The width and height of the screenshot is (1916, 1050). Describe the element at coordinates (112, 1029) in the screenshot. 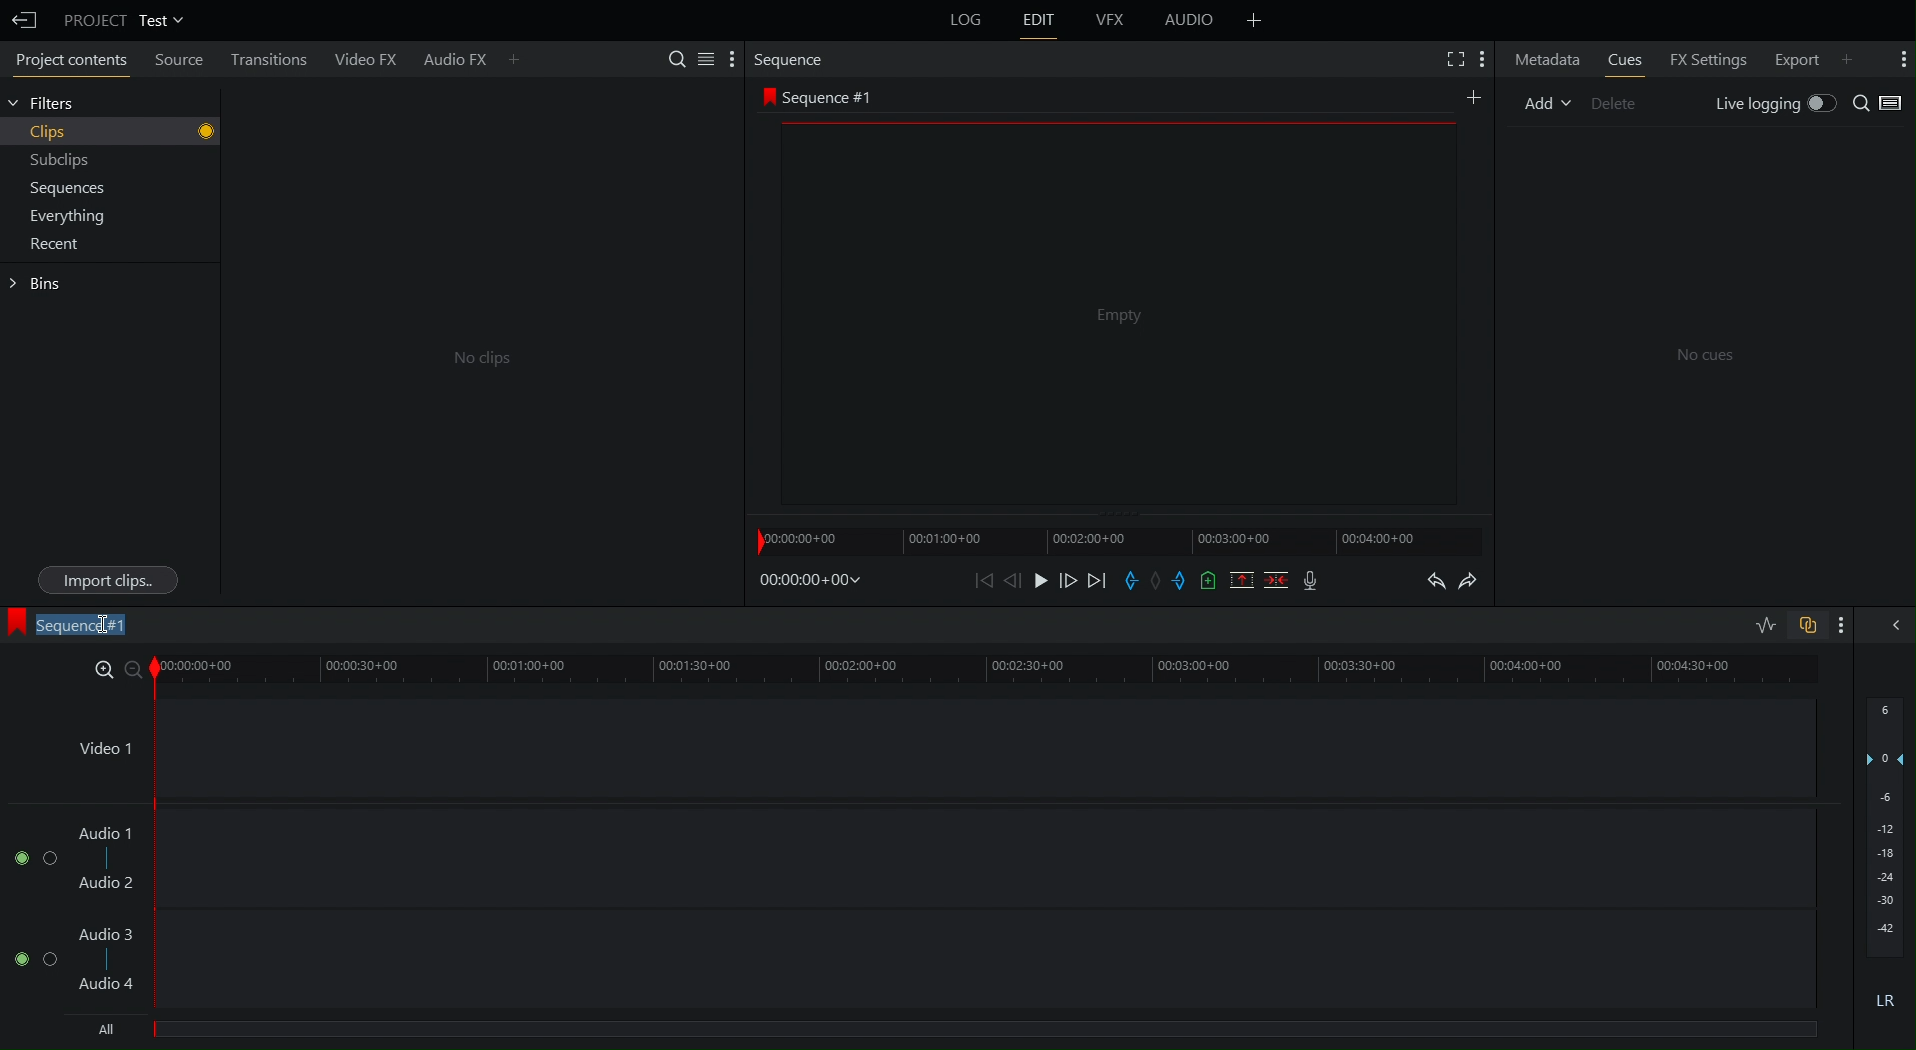

I see `All` at that location.